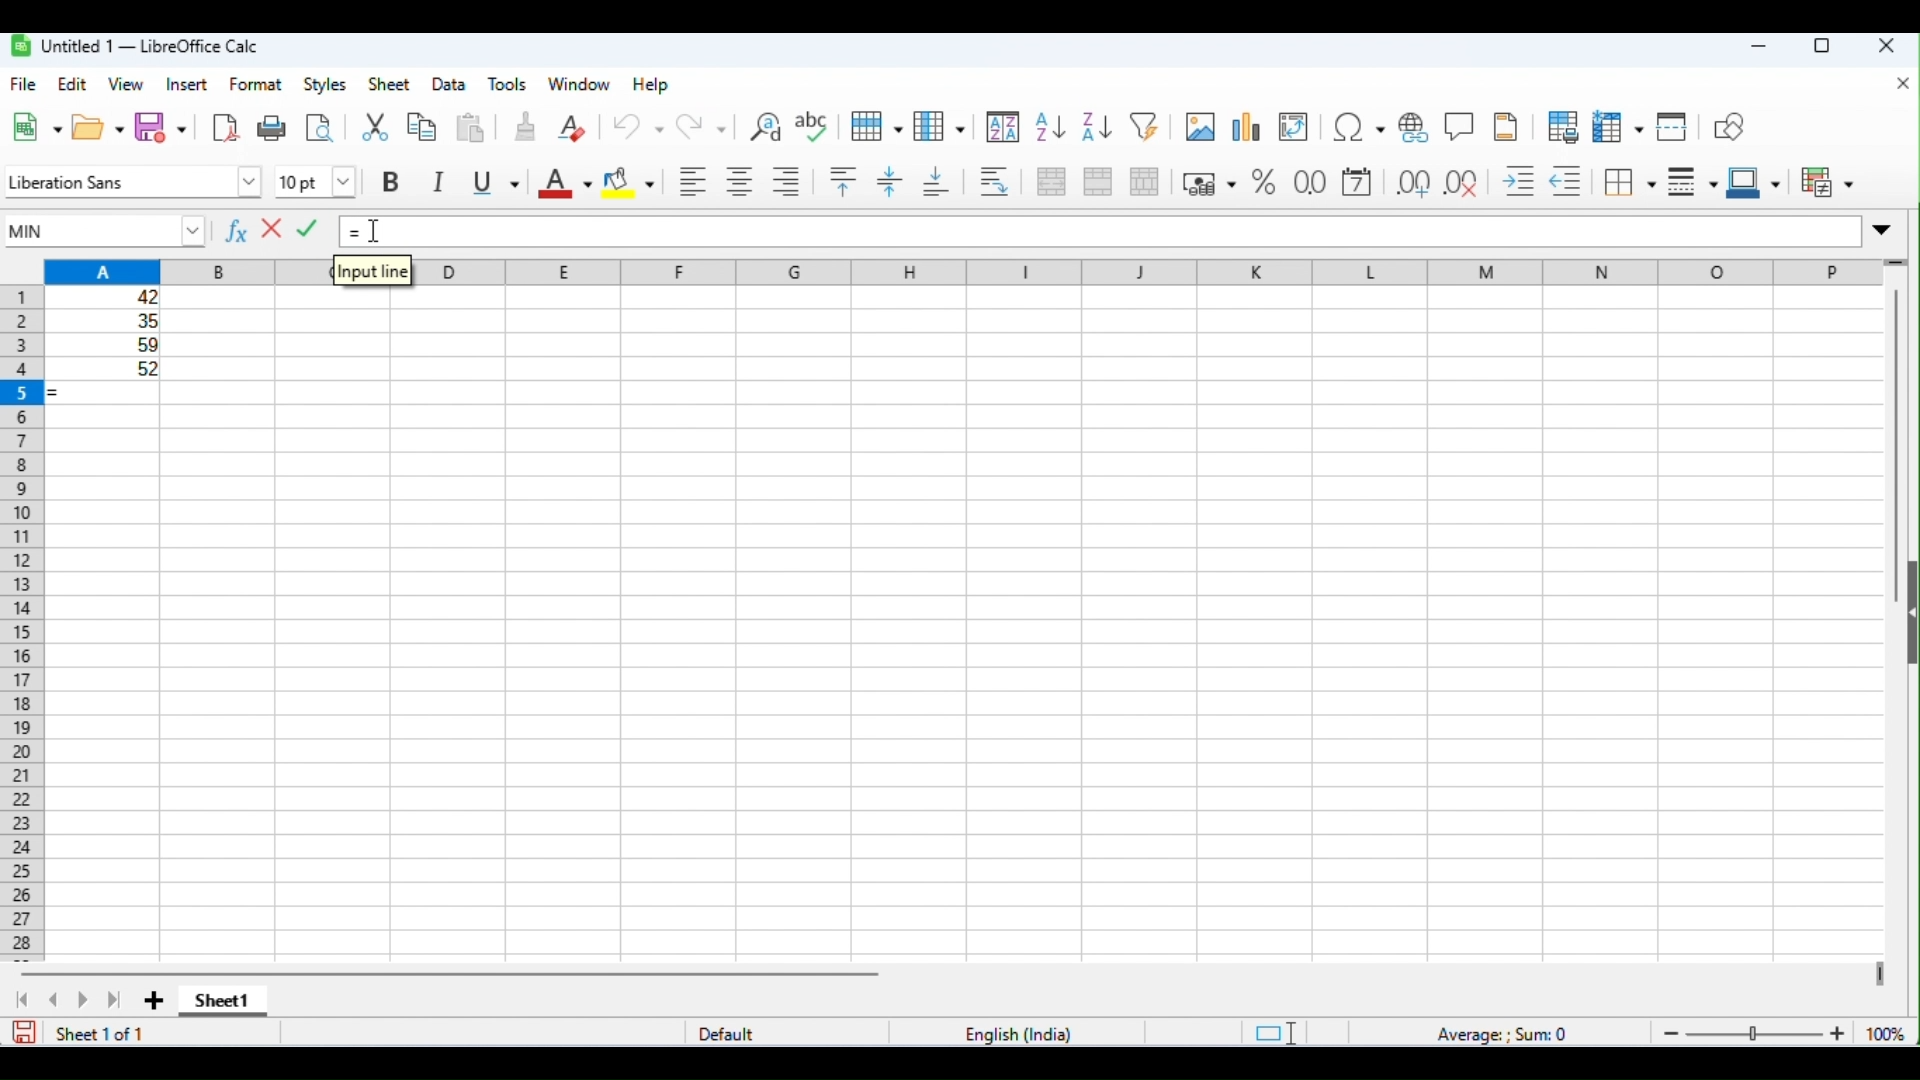 The width and height of the screenshot is (1920, 1080). I want to click on border style, so click(1688, 184).